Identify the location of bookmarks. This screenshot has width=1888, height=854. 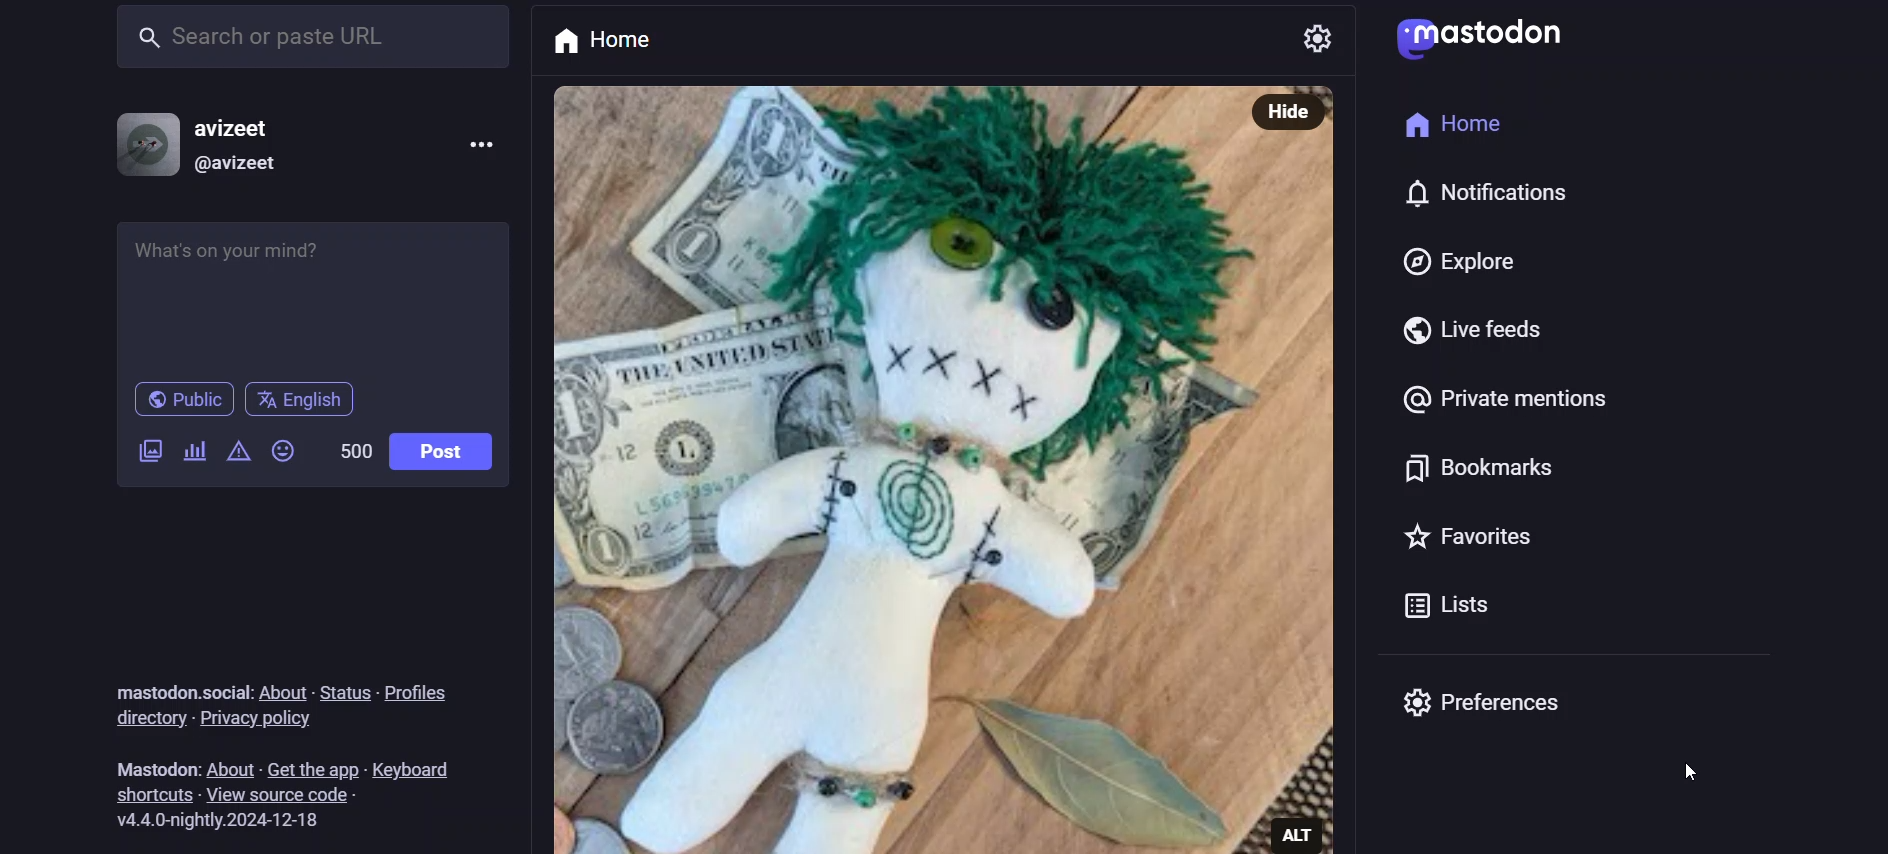
(1484, 467).